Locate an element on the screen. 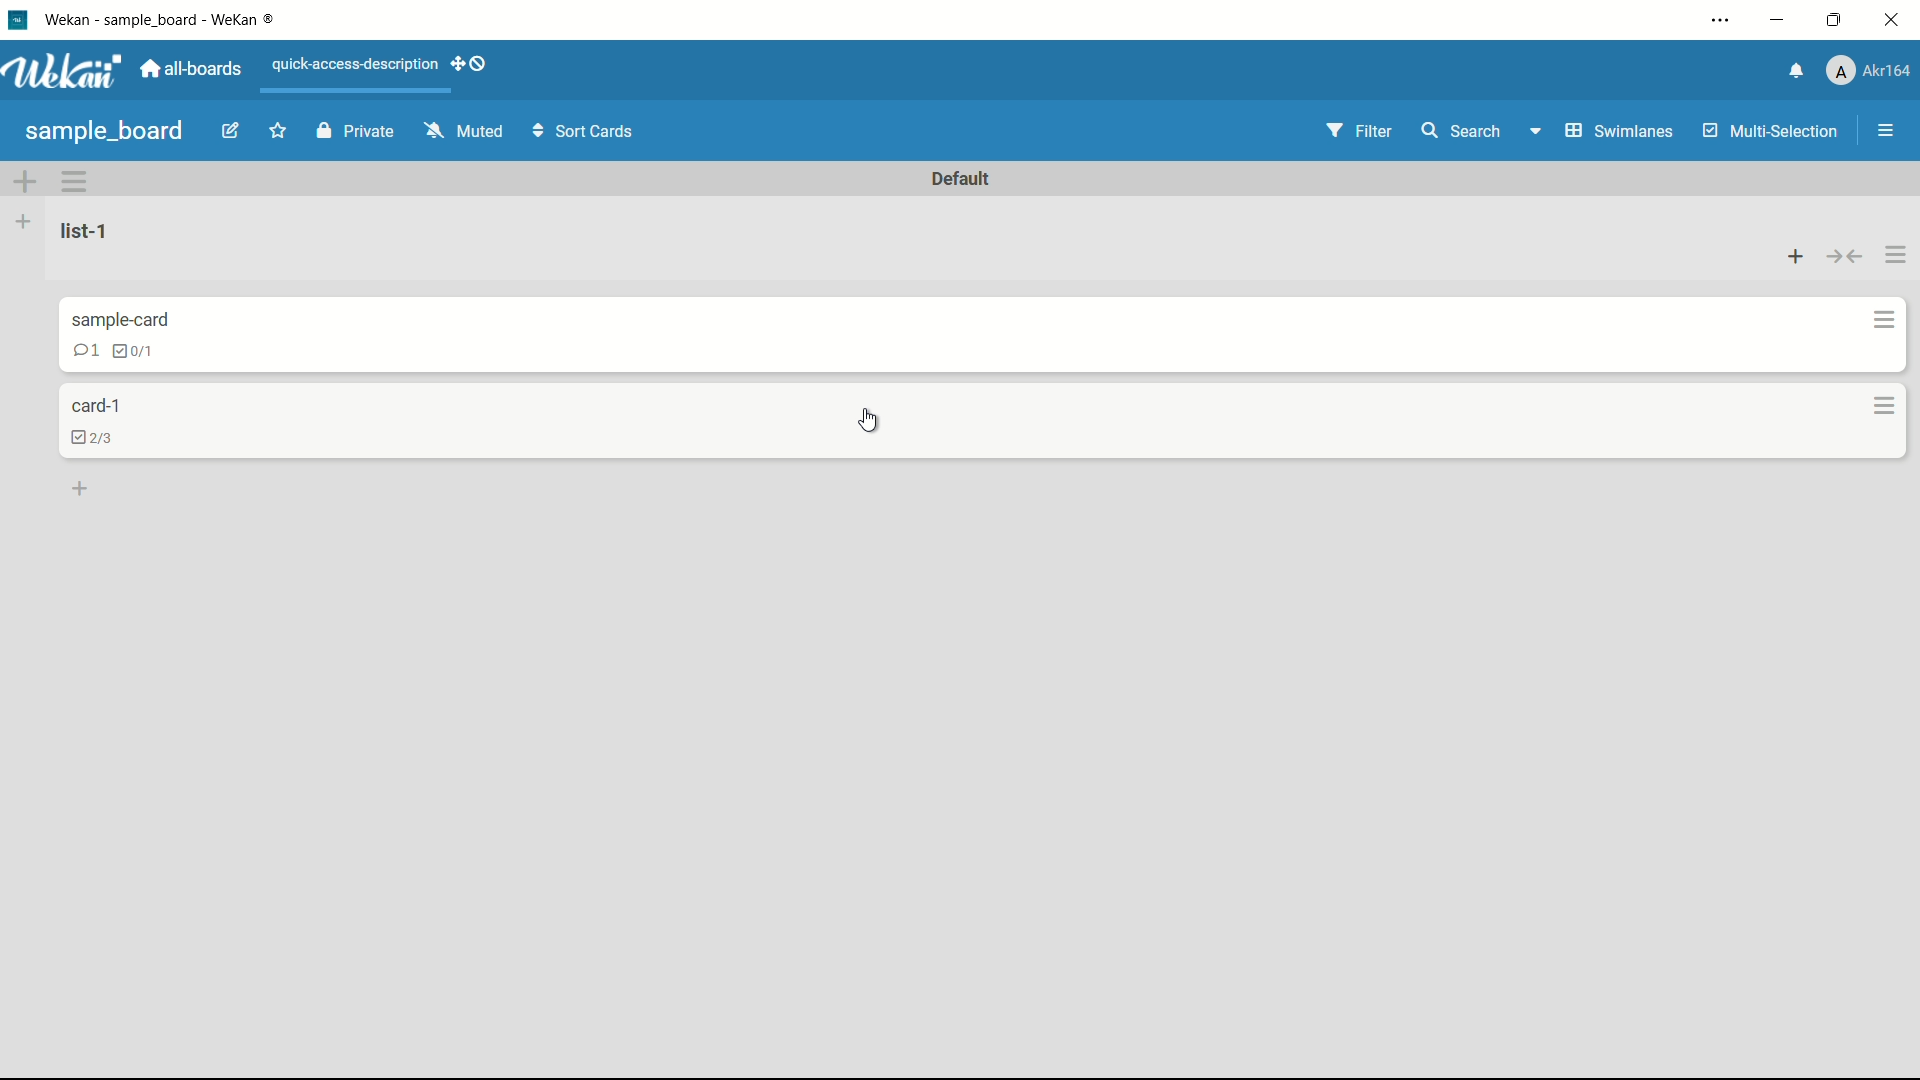 This screenshot has width=1920, height=1080. all boards is located at coordinates (191, 71).